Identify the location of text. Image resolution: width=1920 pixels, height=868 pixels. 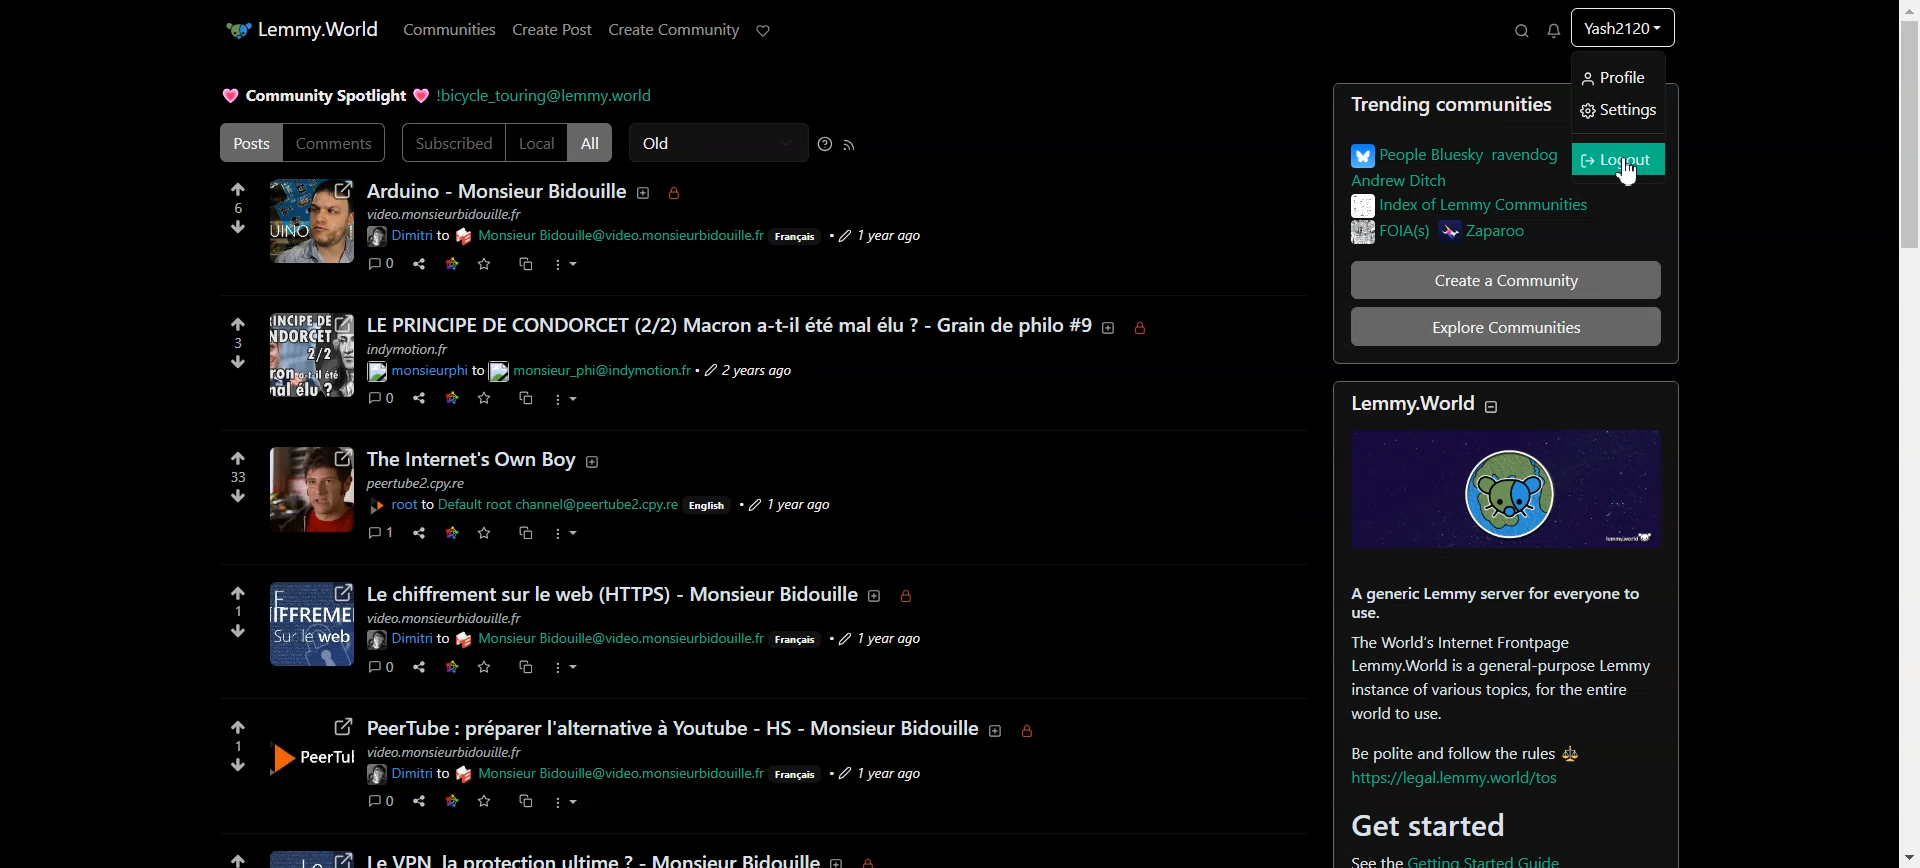
(674, 719).